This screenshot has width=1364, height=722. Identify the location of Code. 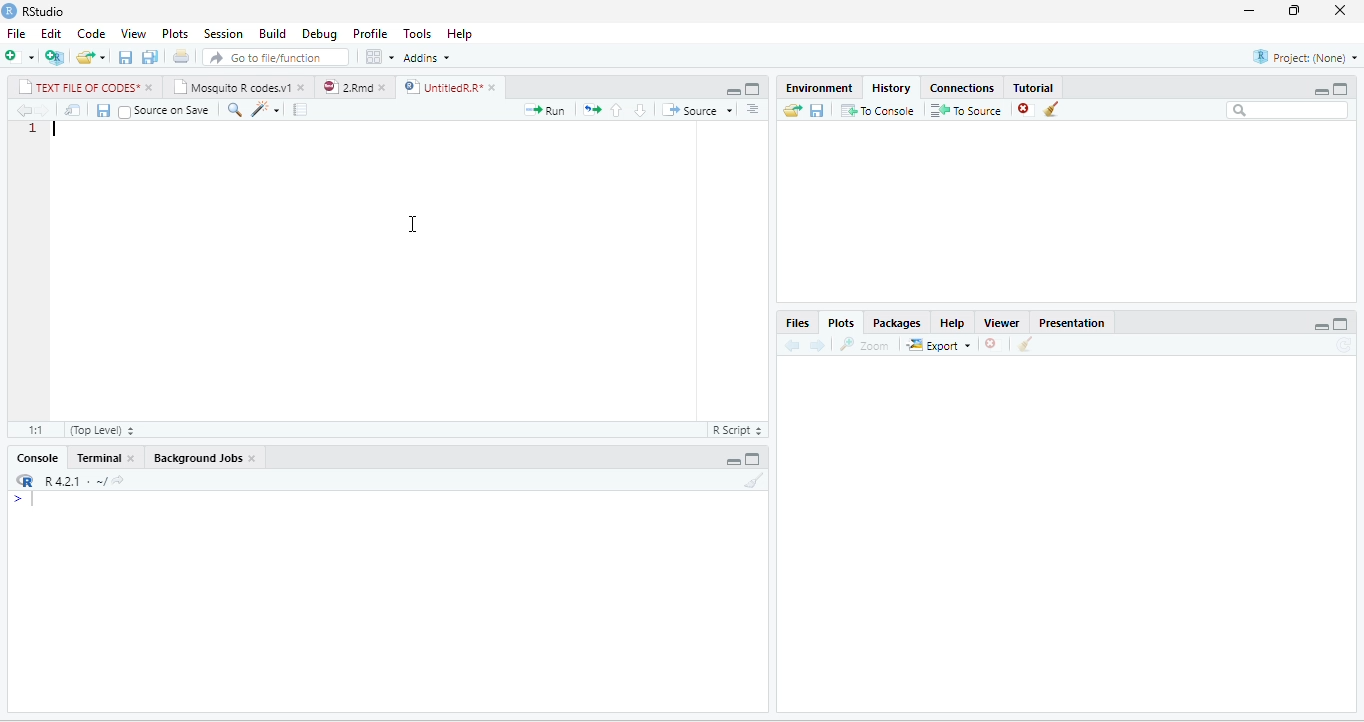
(92, 34).